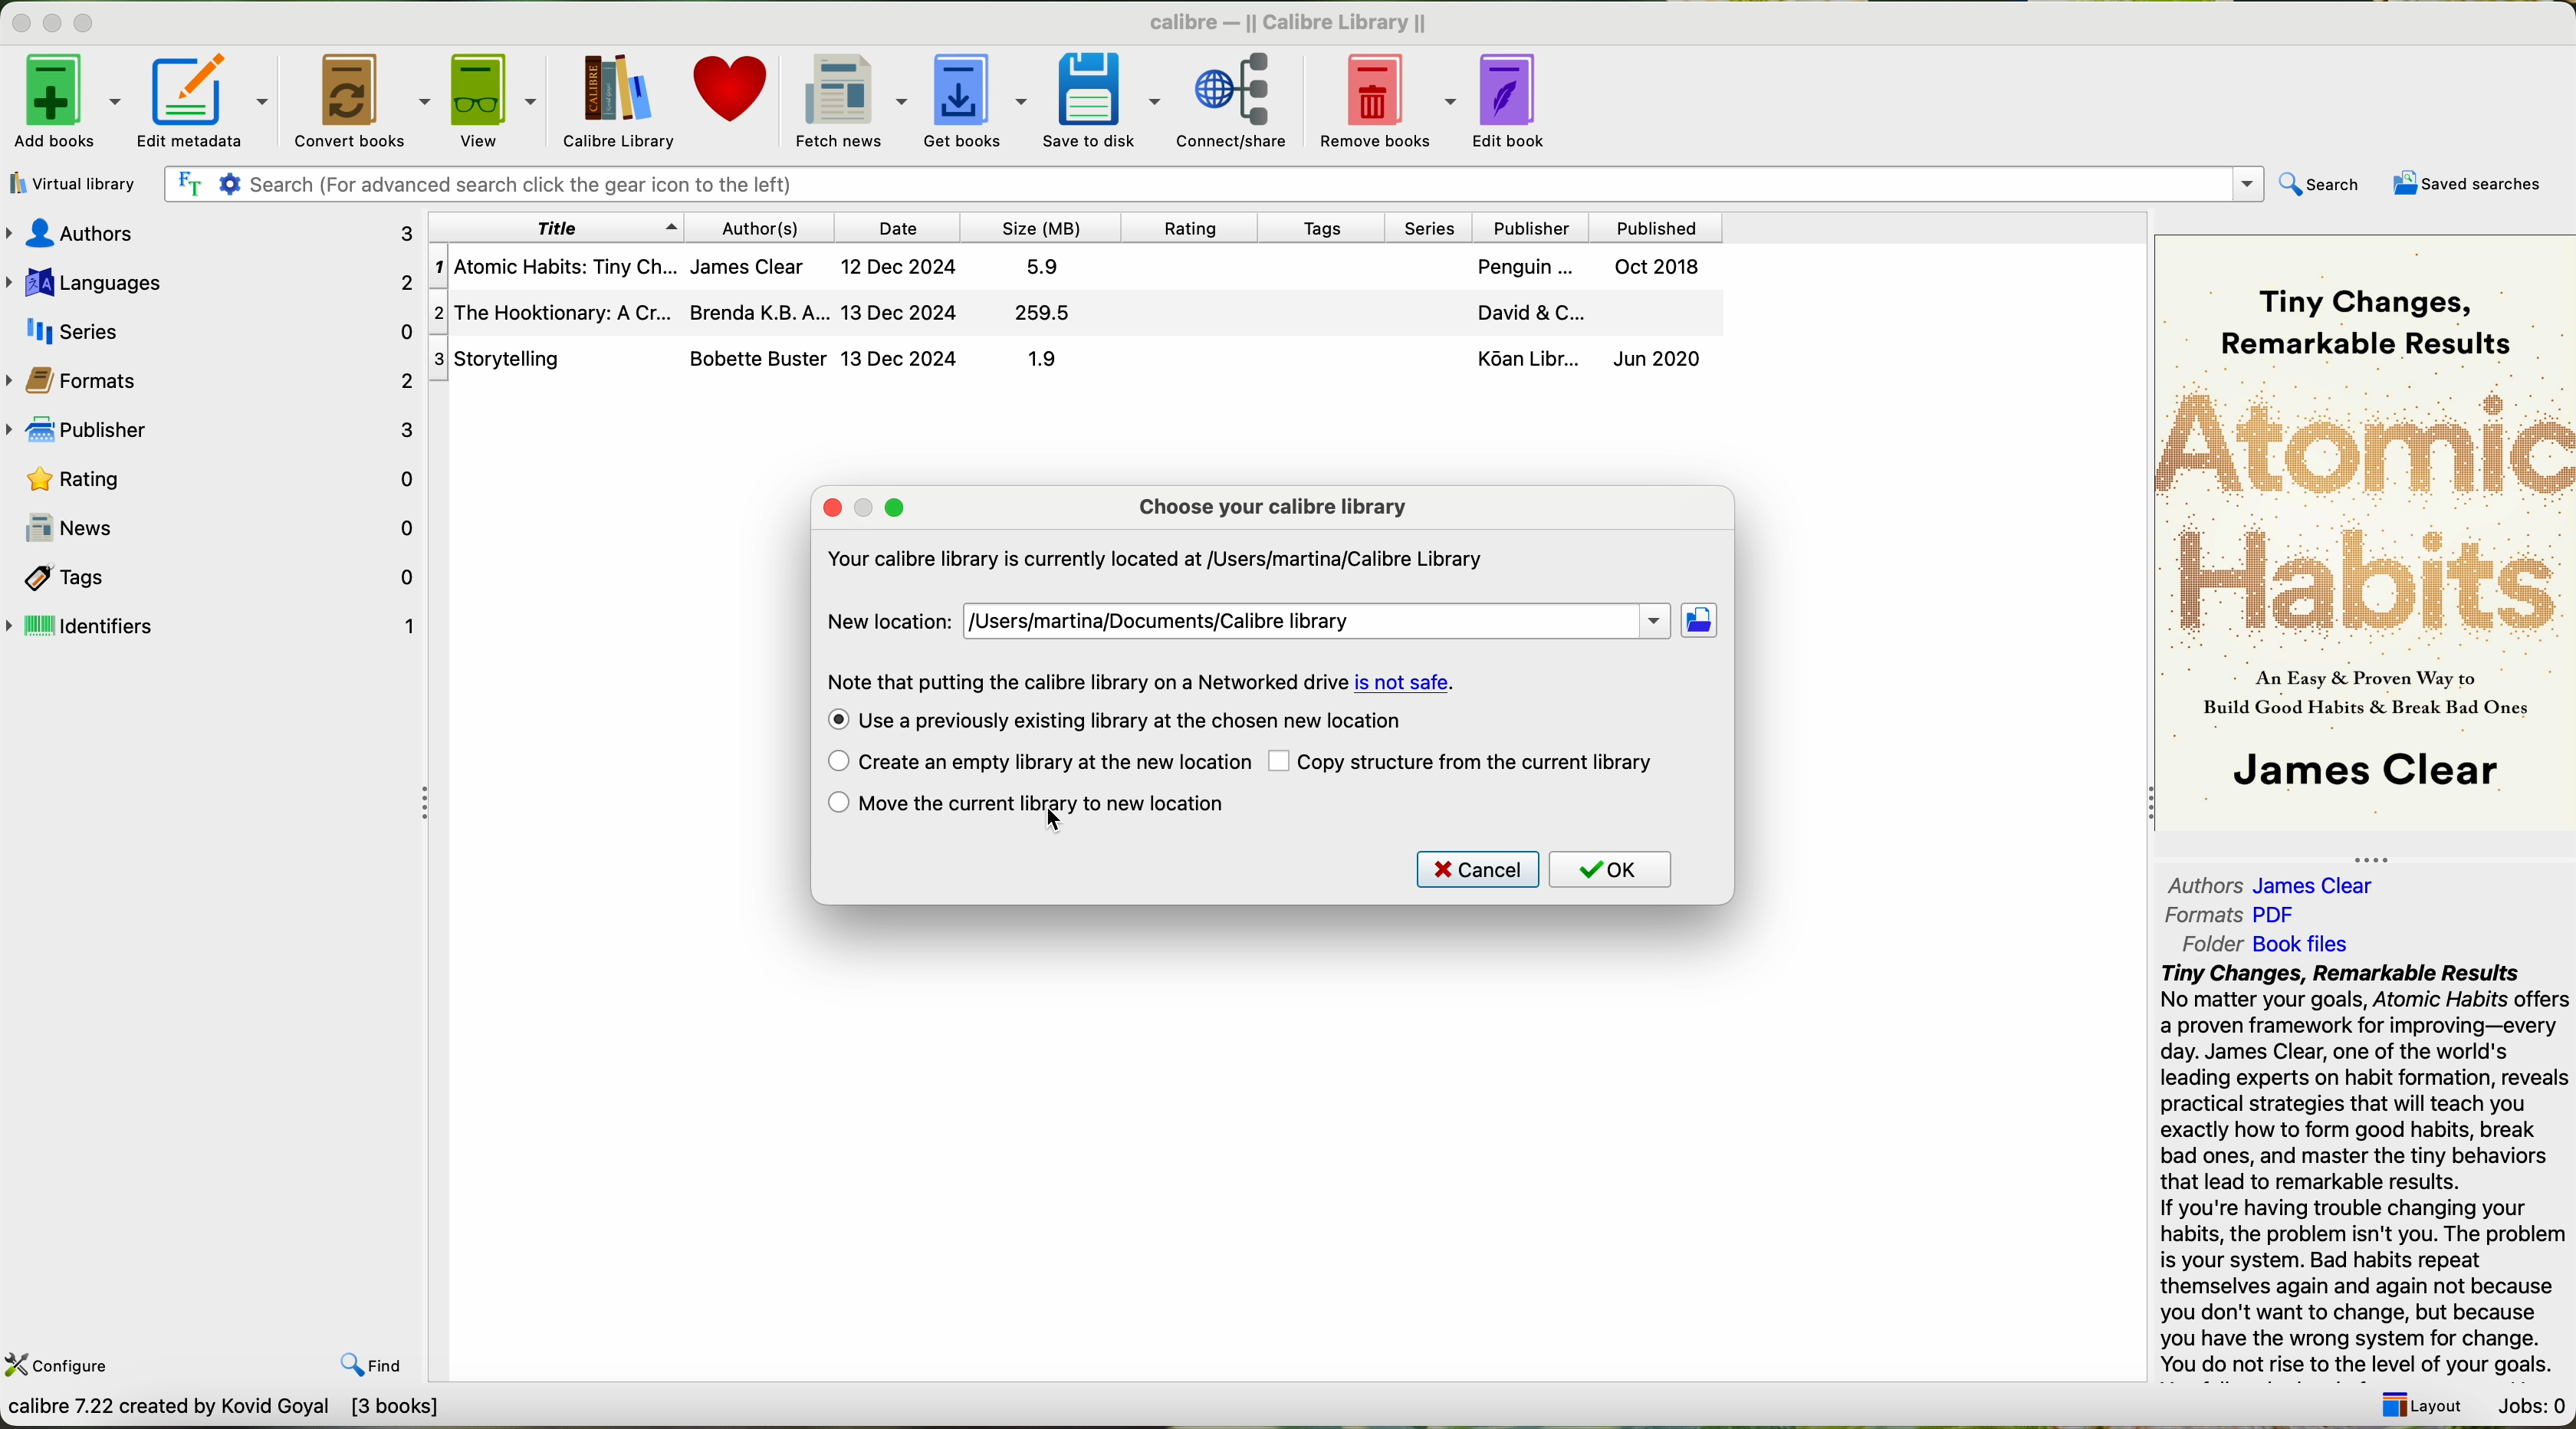  I want to click on date, so click(903, 227).